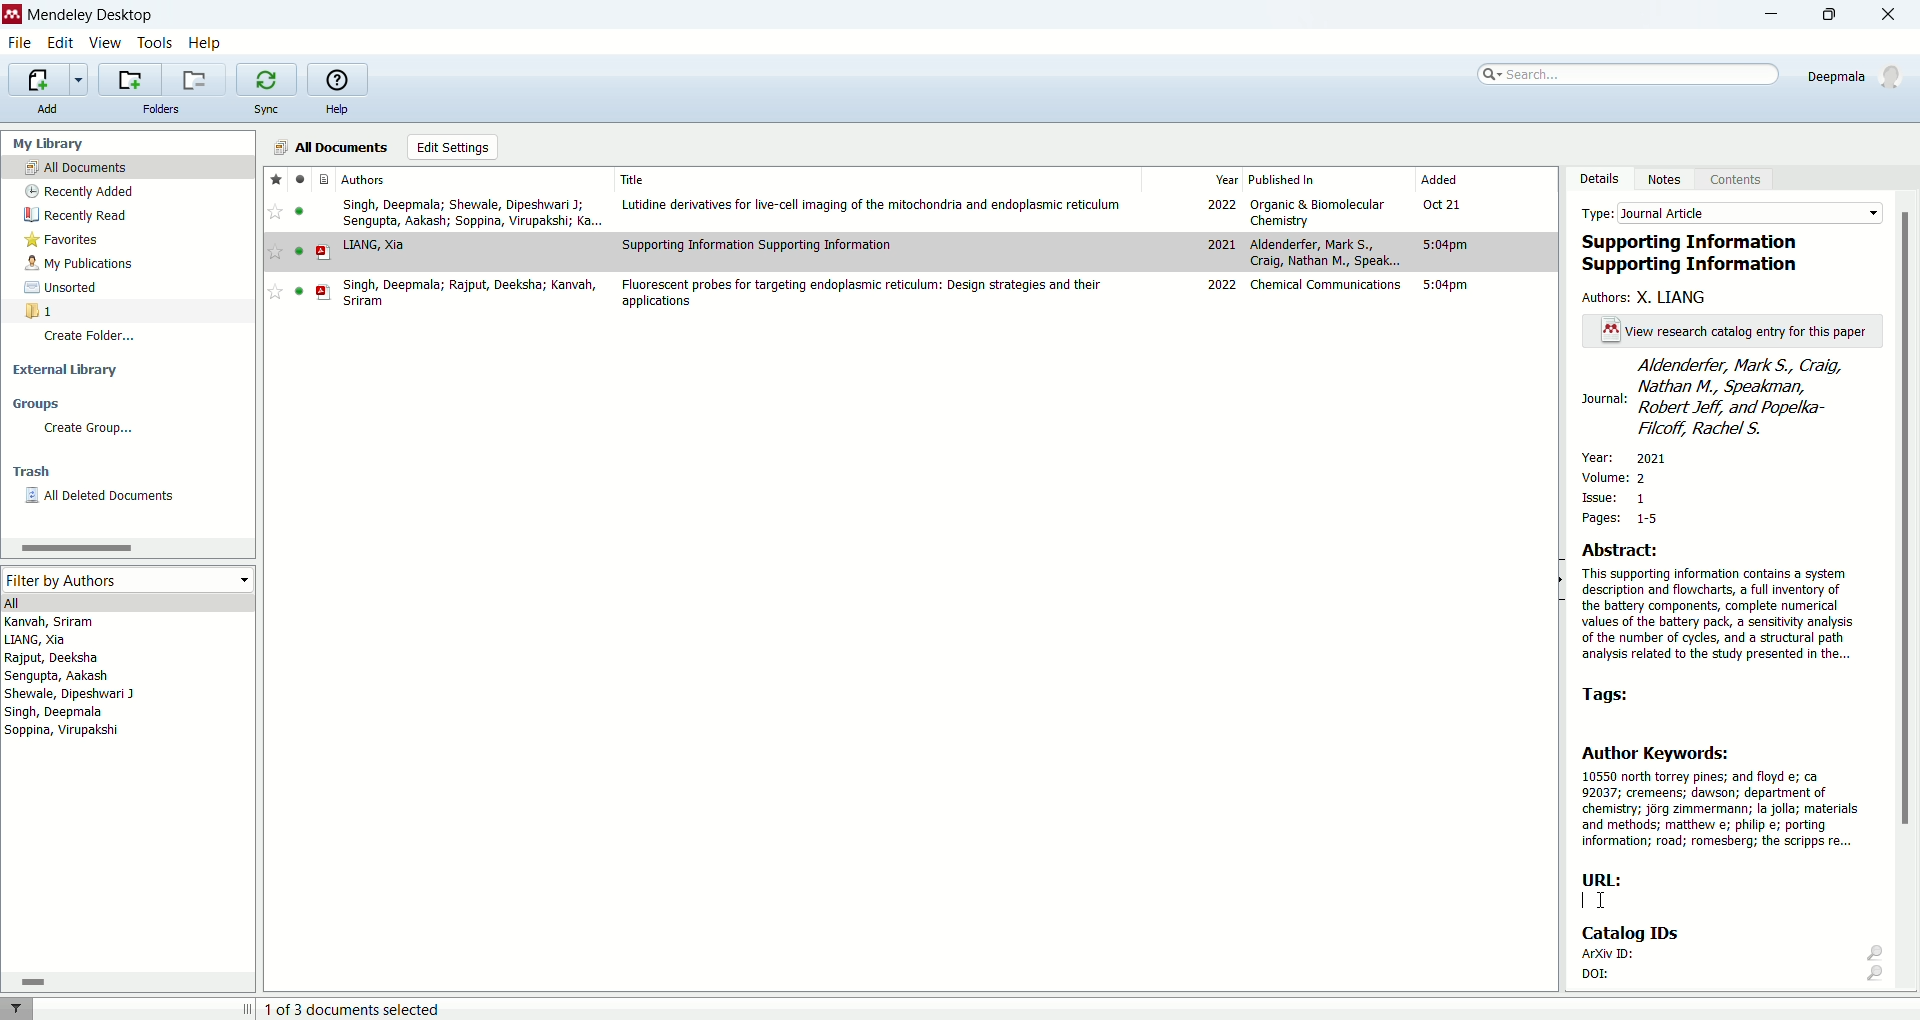 The height and width of the screenshot is (1020, 1920). Describe the element at coordinates (1727, 212) in the screenshot. I see `type: journal article` at that location.